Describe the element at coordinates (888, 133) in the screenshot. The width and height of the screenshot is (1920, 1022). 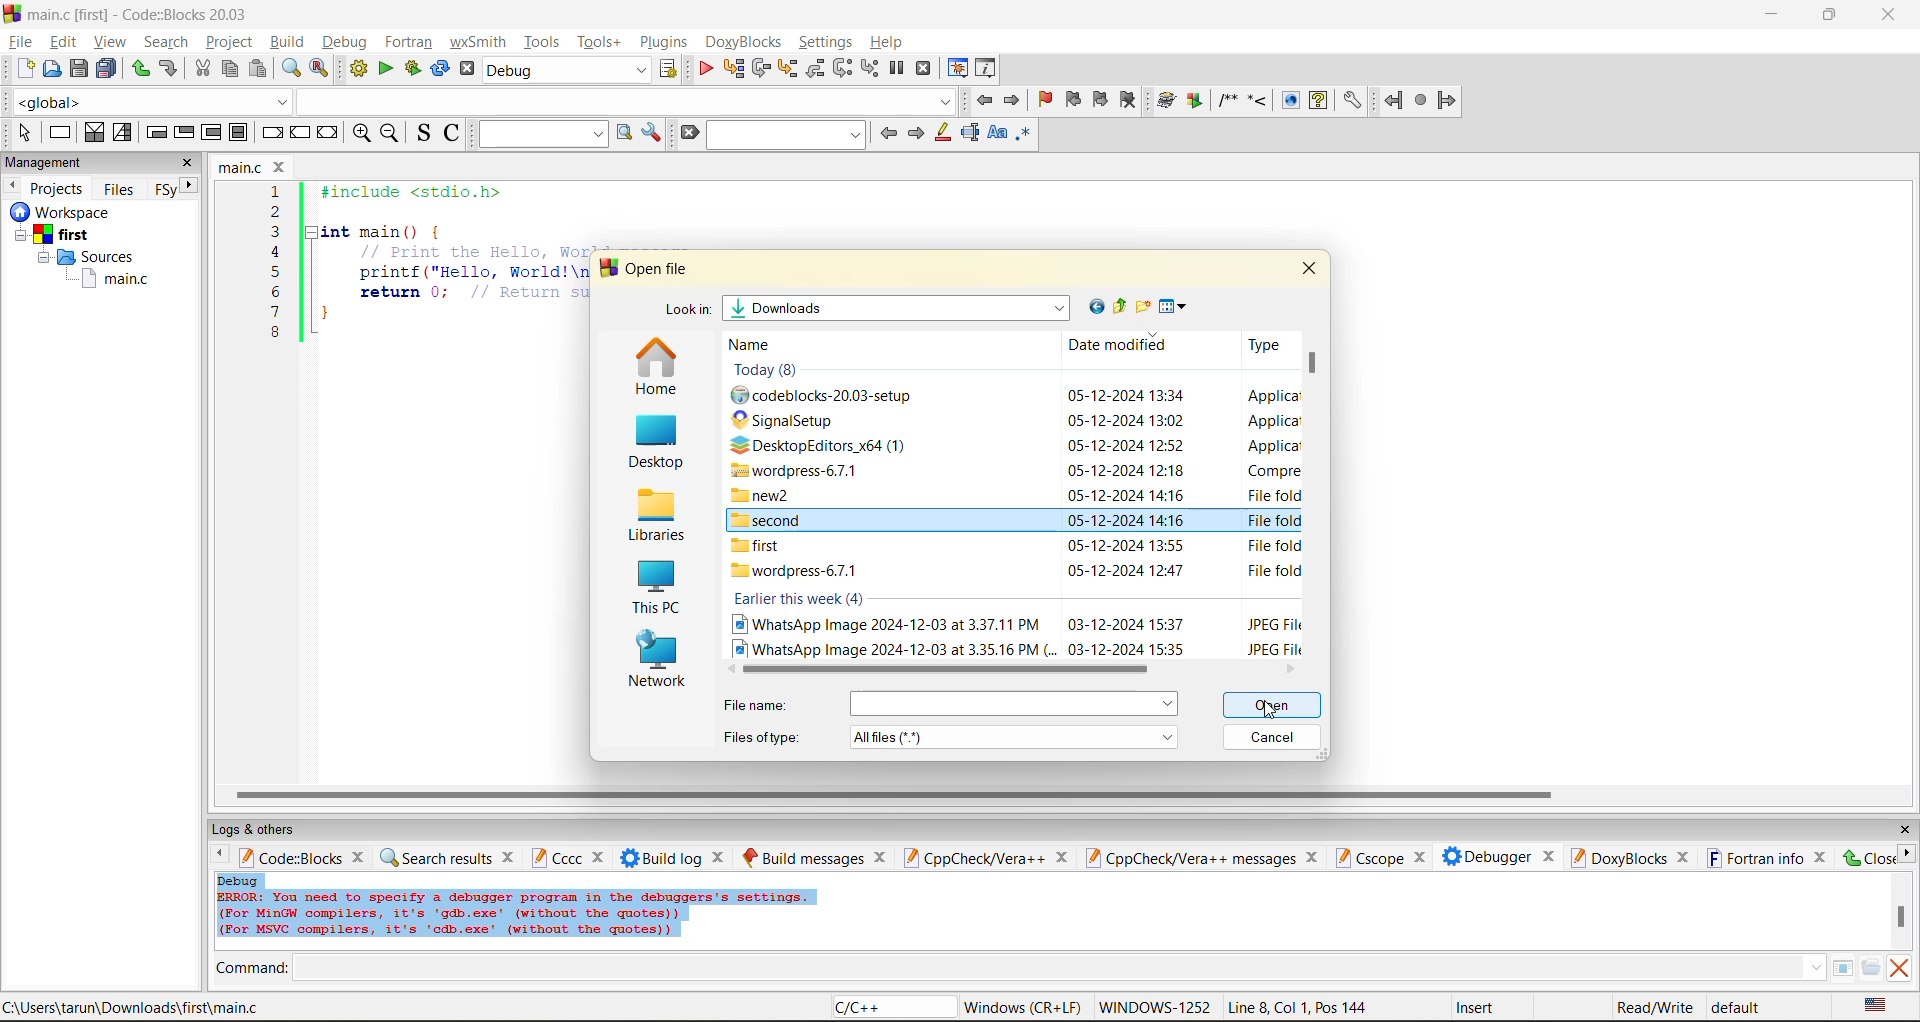
I see `previous` at that location.